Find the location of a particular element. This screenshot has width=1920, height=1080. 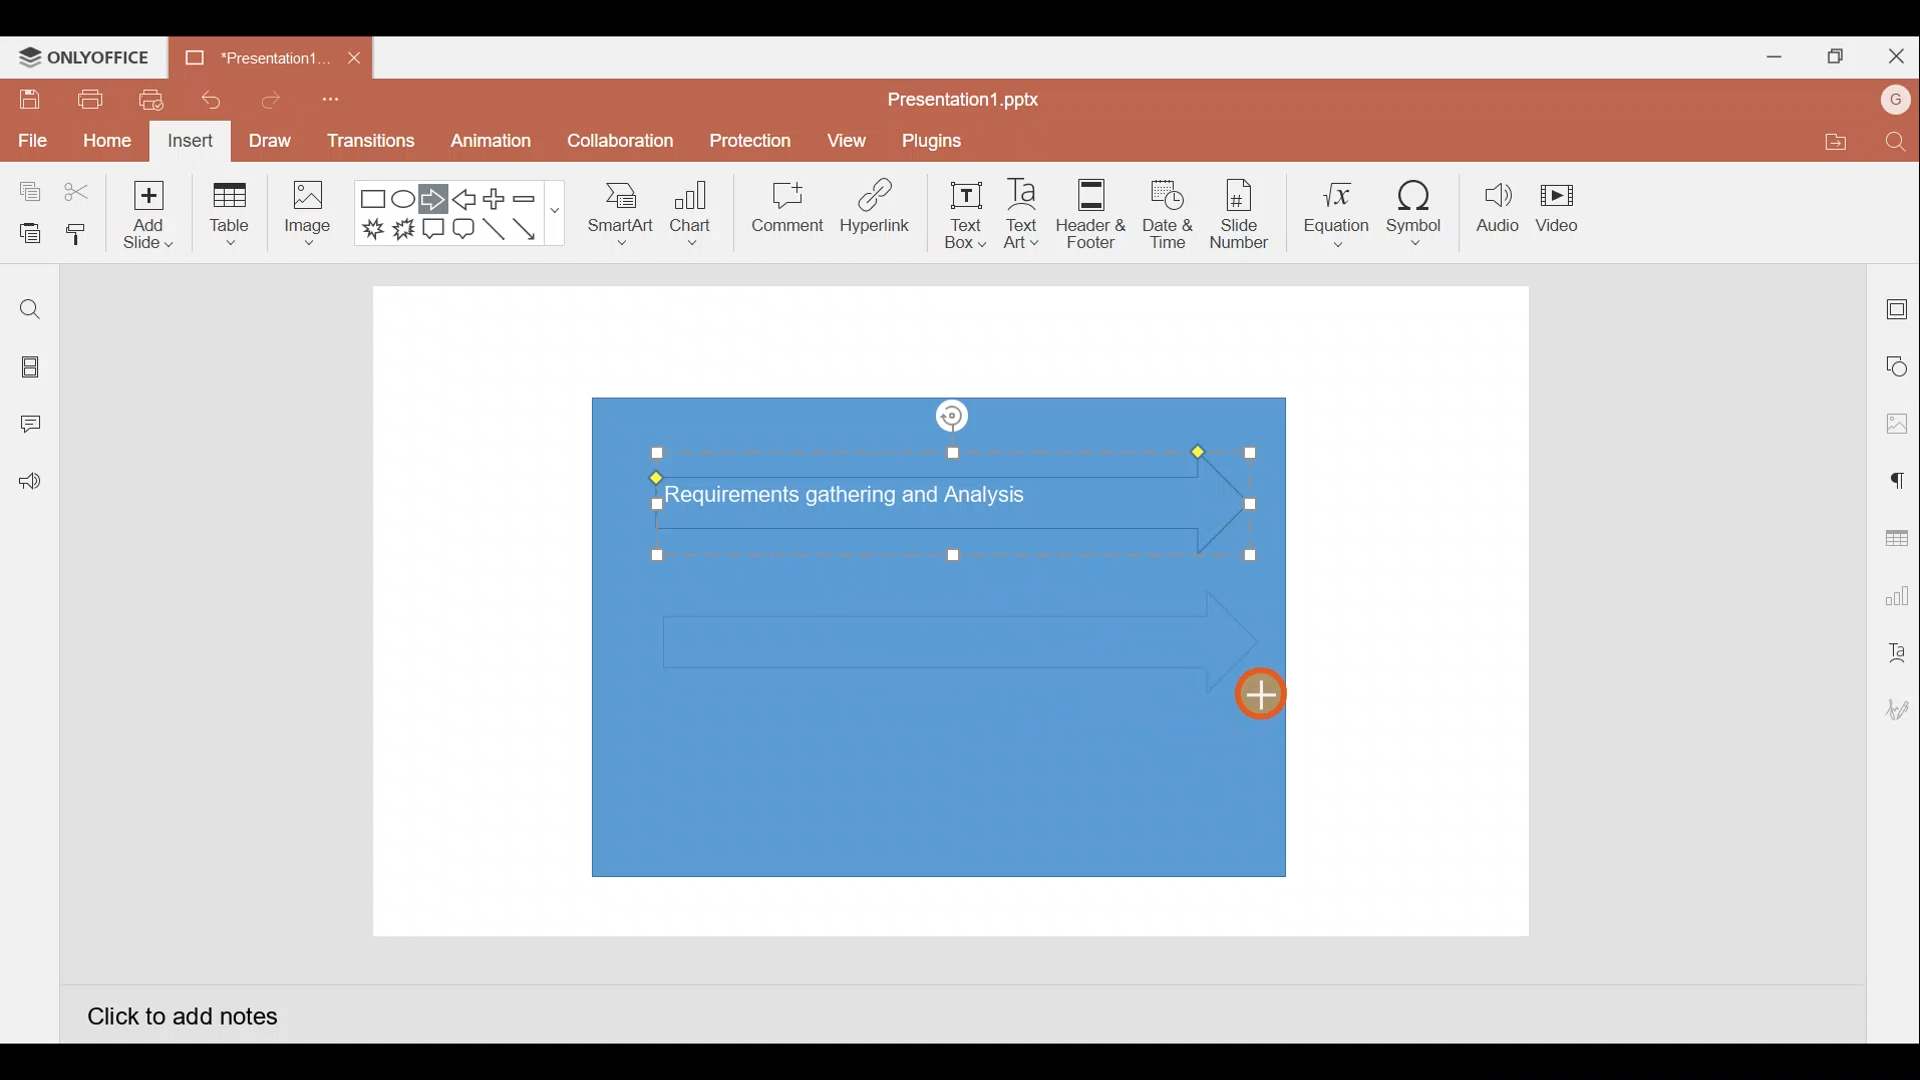

ONLYOFFICE is located at coordinates (85, 57).